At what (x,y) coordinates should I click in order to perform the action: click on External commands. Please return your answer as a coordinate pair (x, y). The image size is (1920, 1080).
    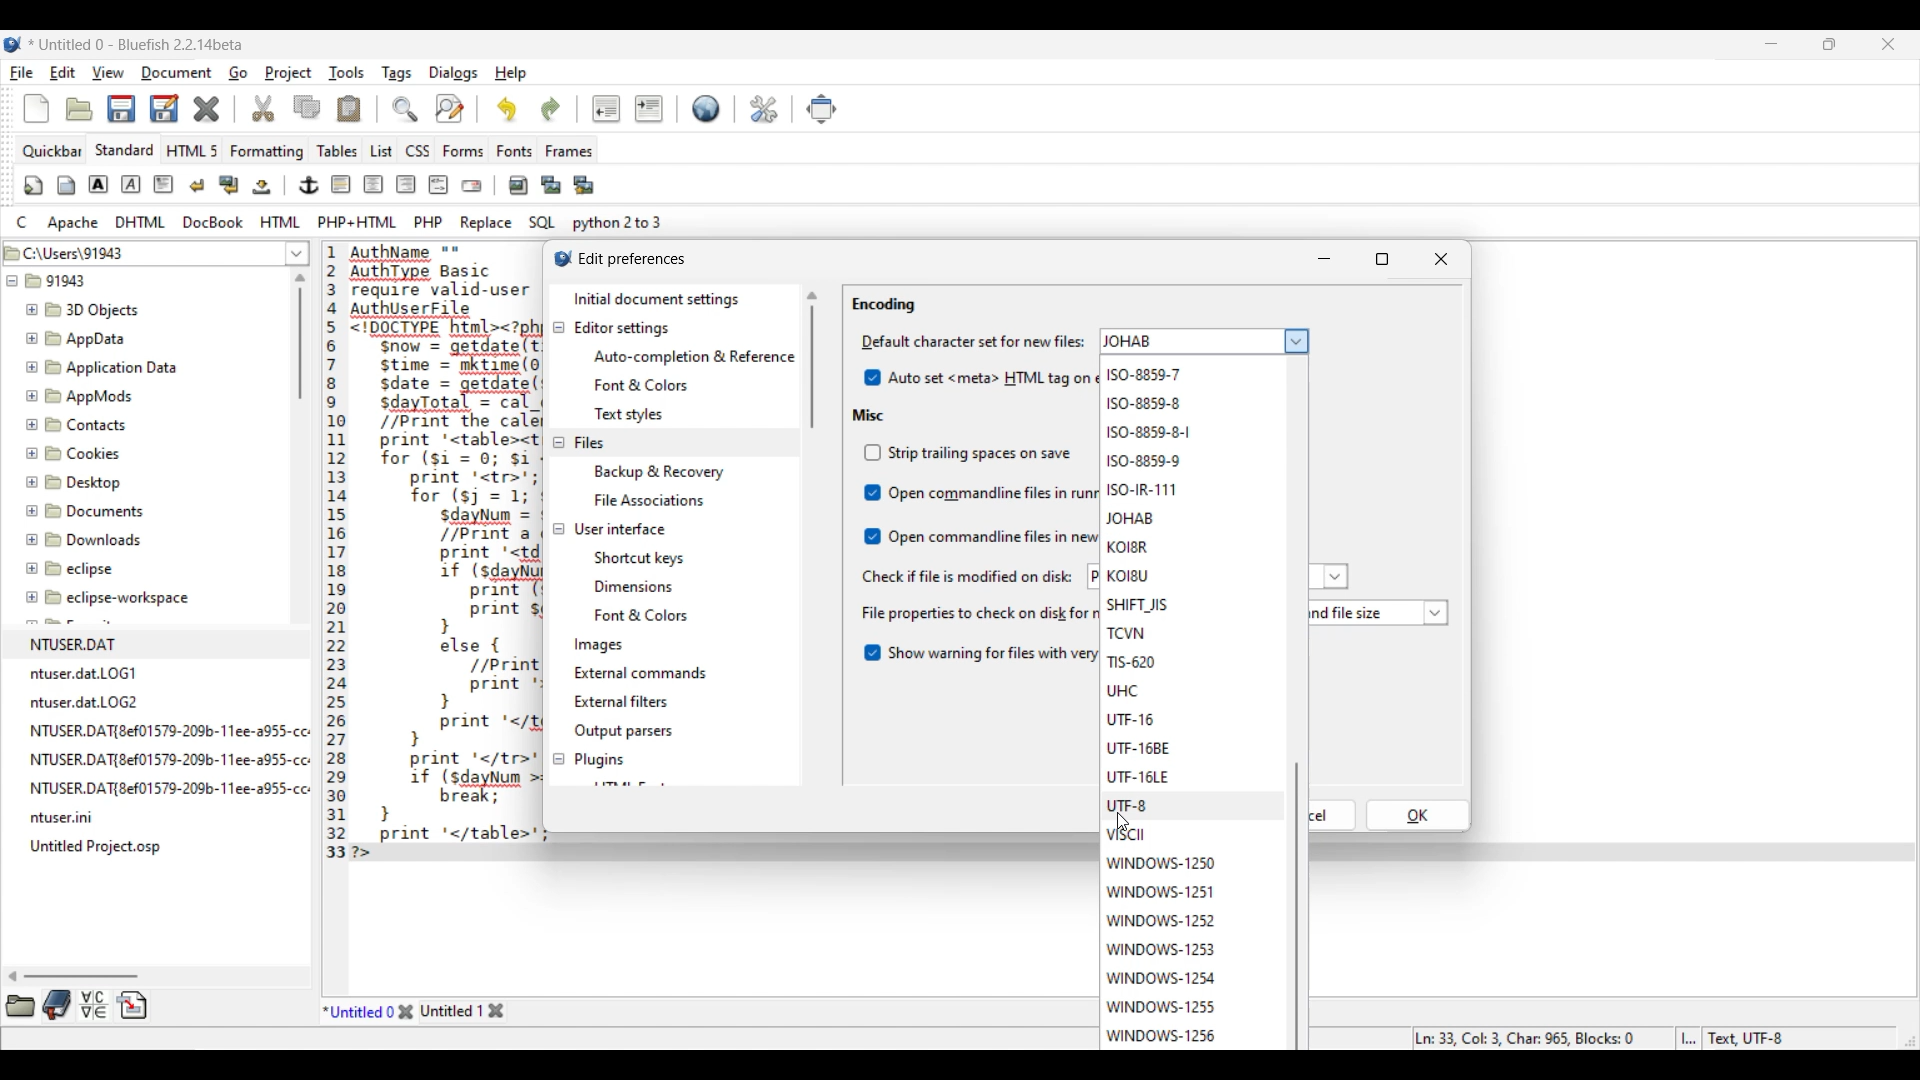
    Looking at the image, I should click on (642, 672).